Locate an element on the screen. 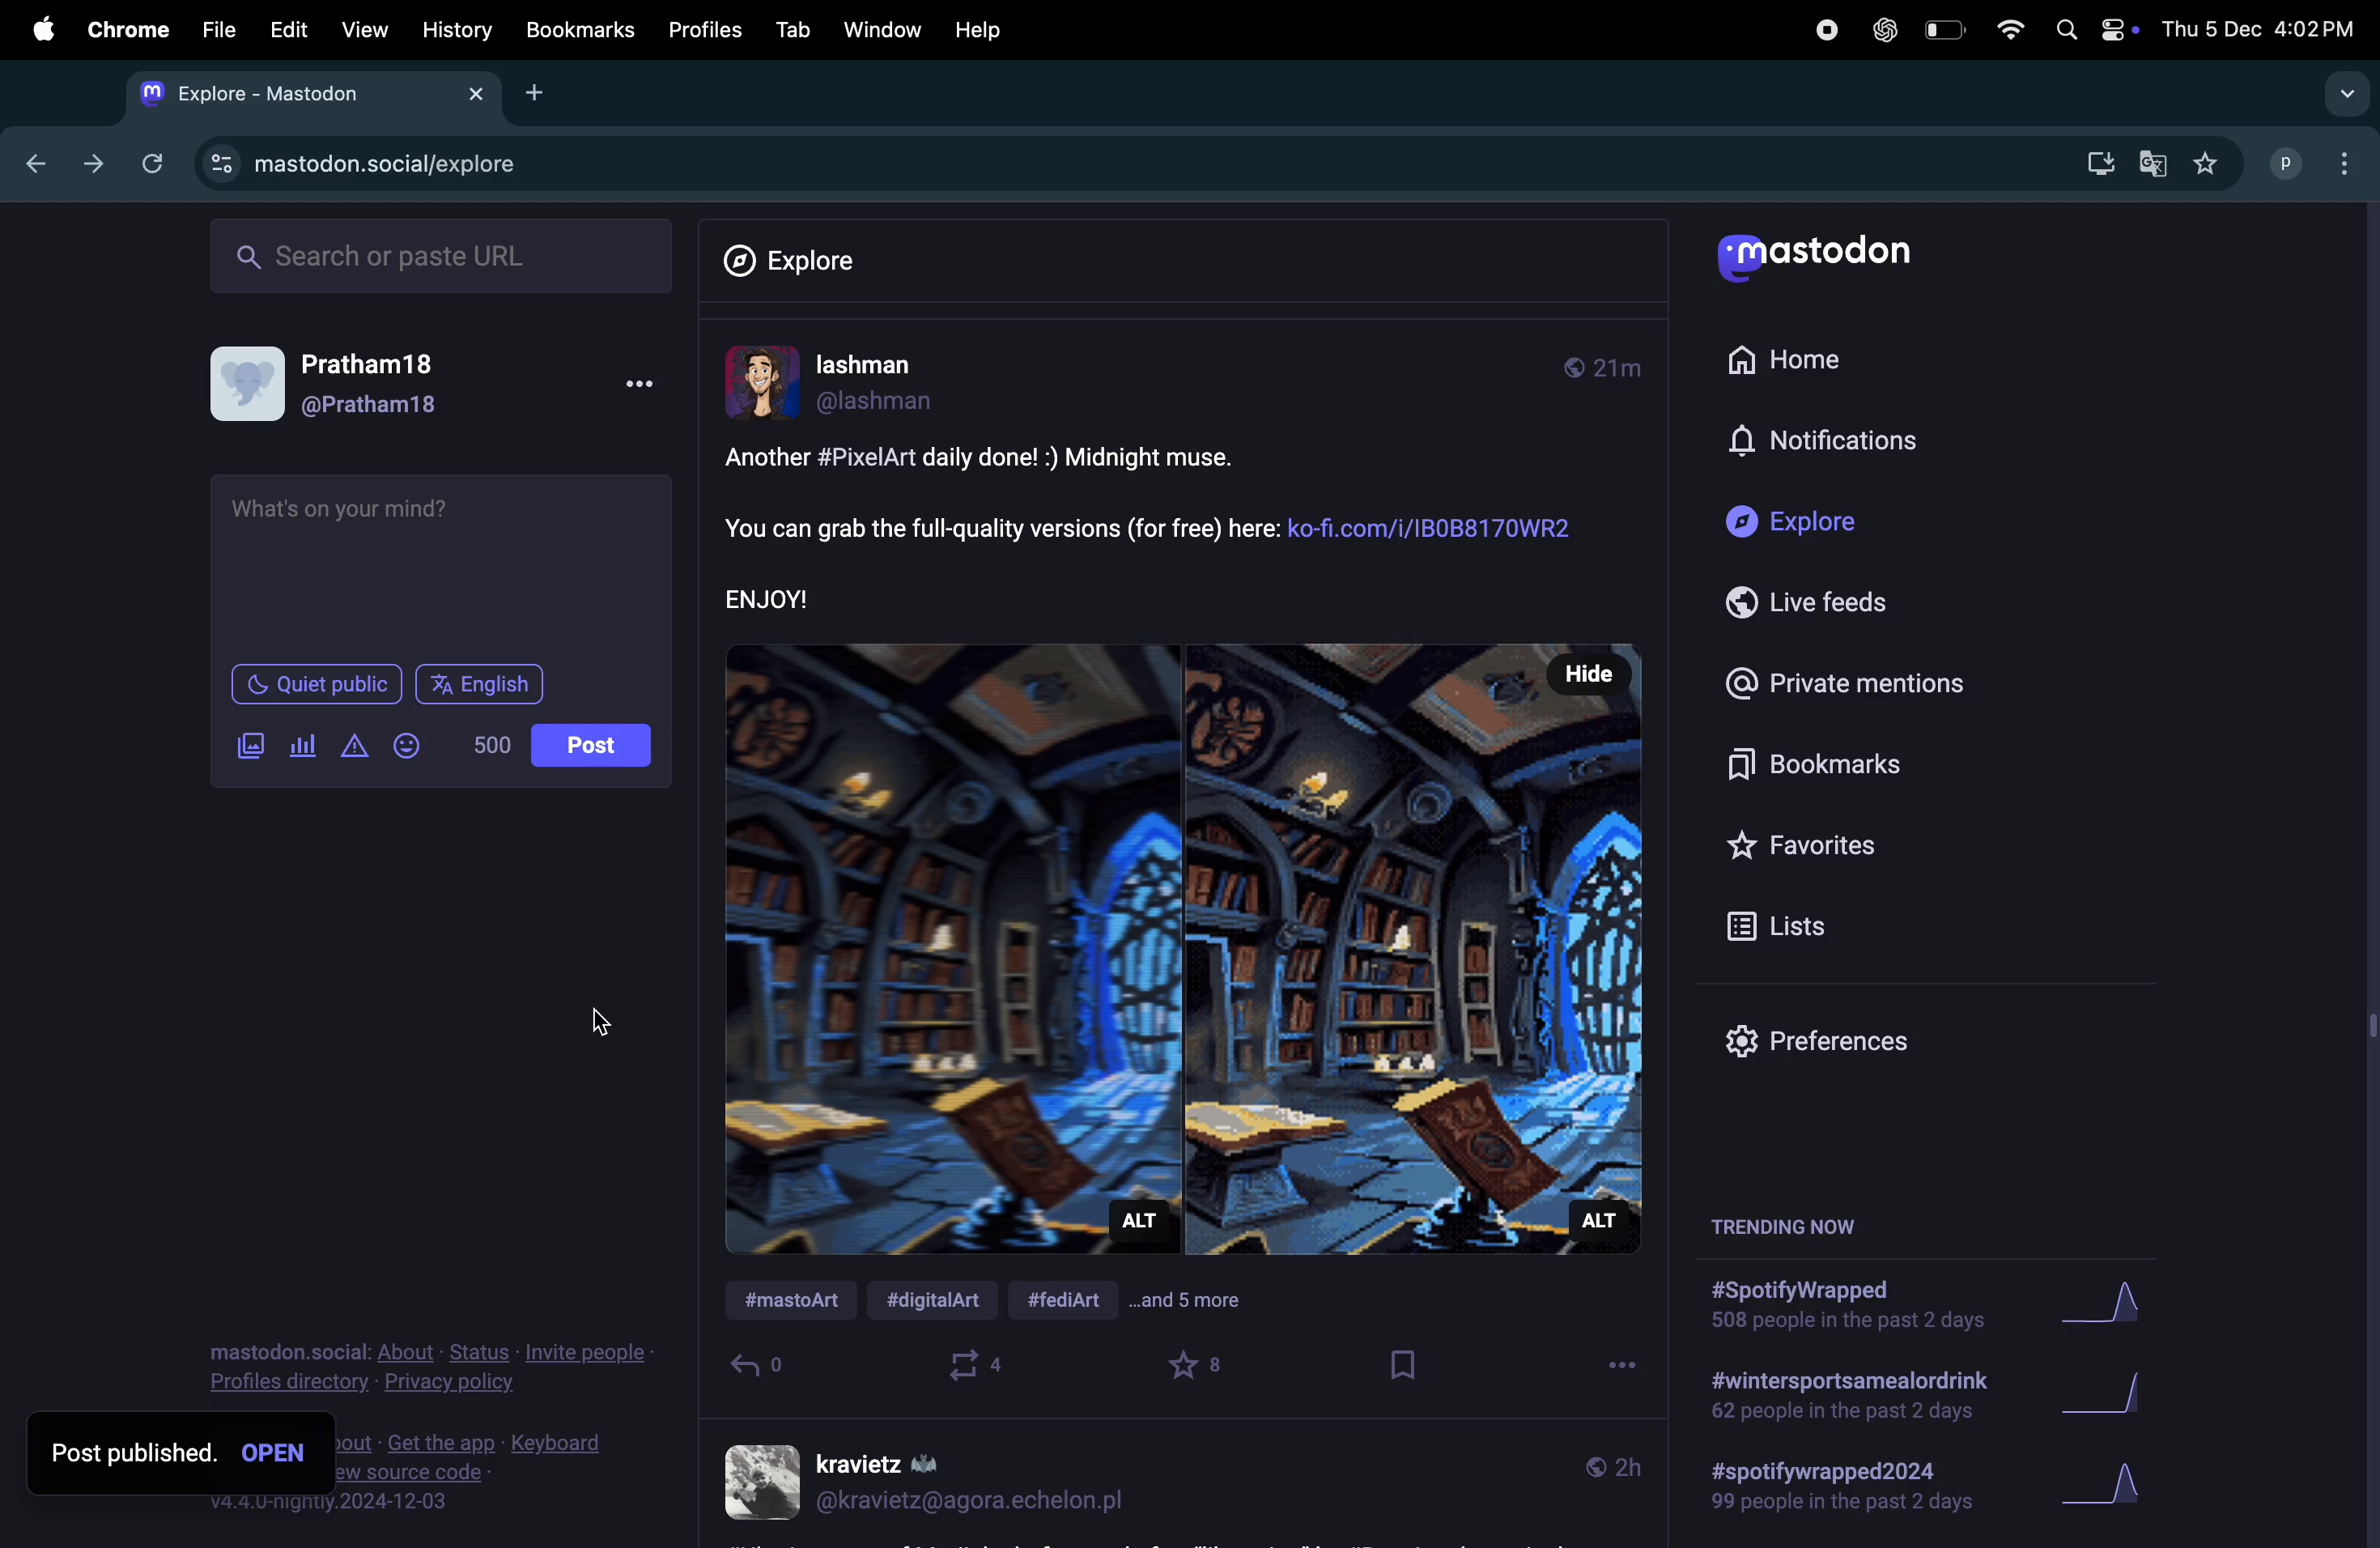 This screenshot has height=1548, width=2380. History is located at coordinates (454, 31).